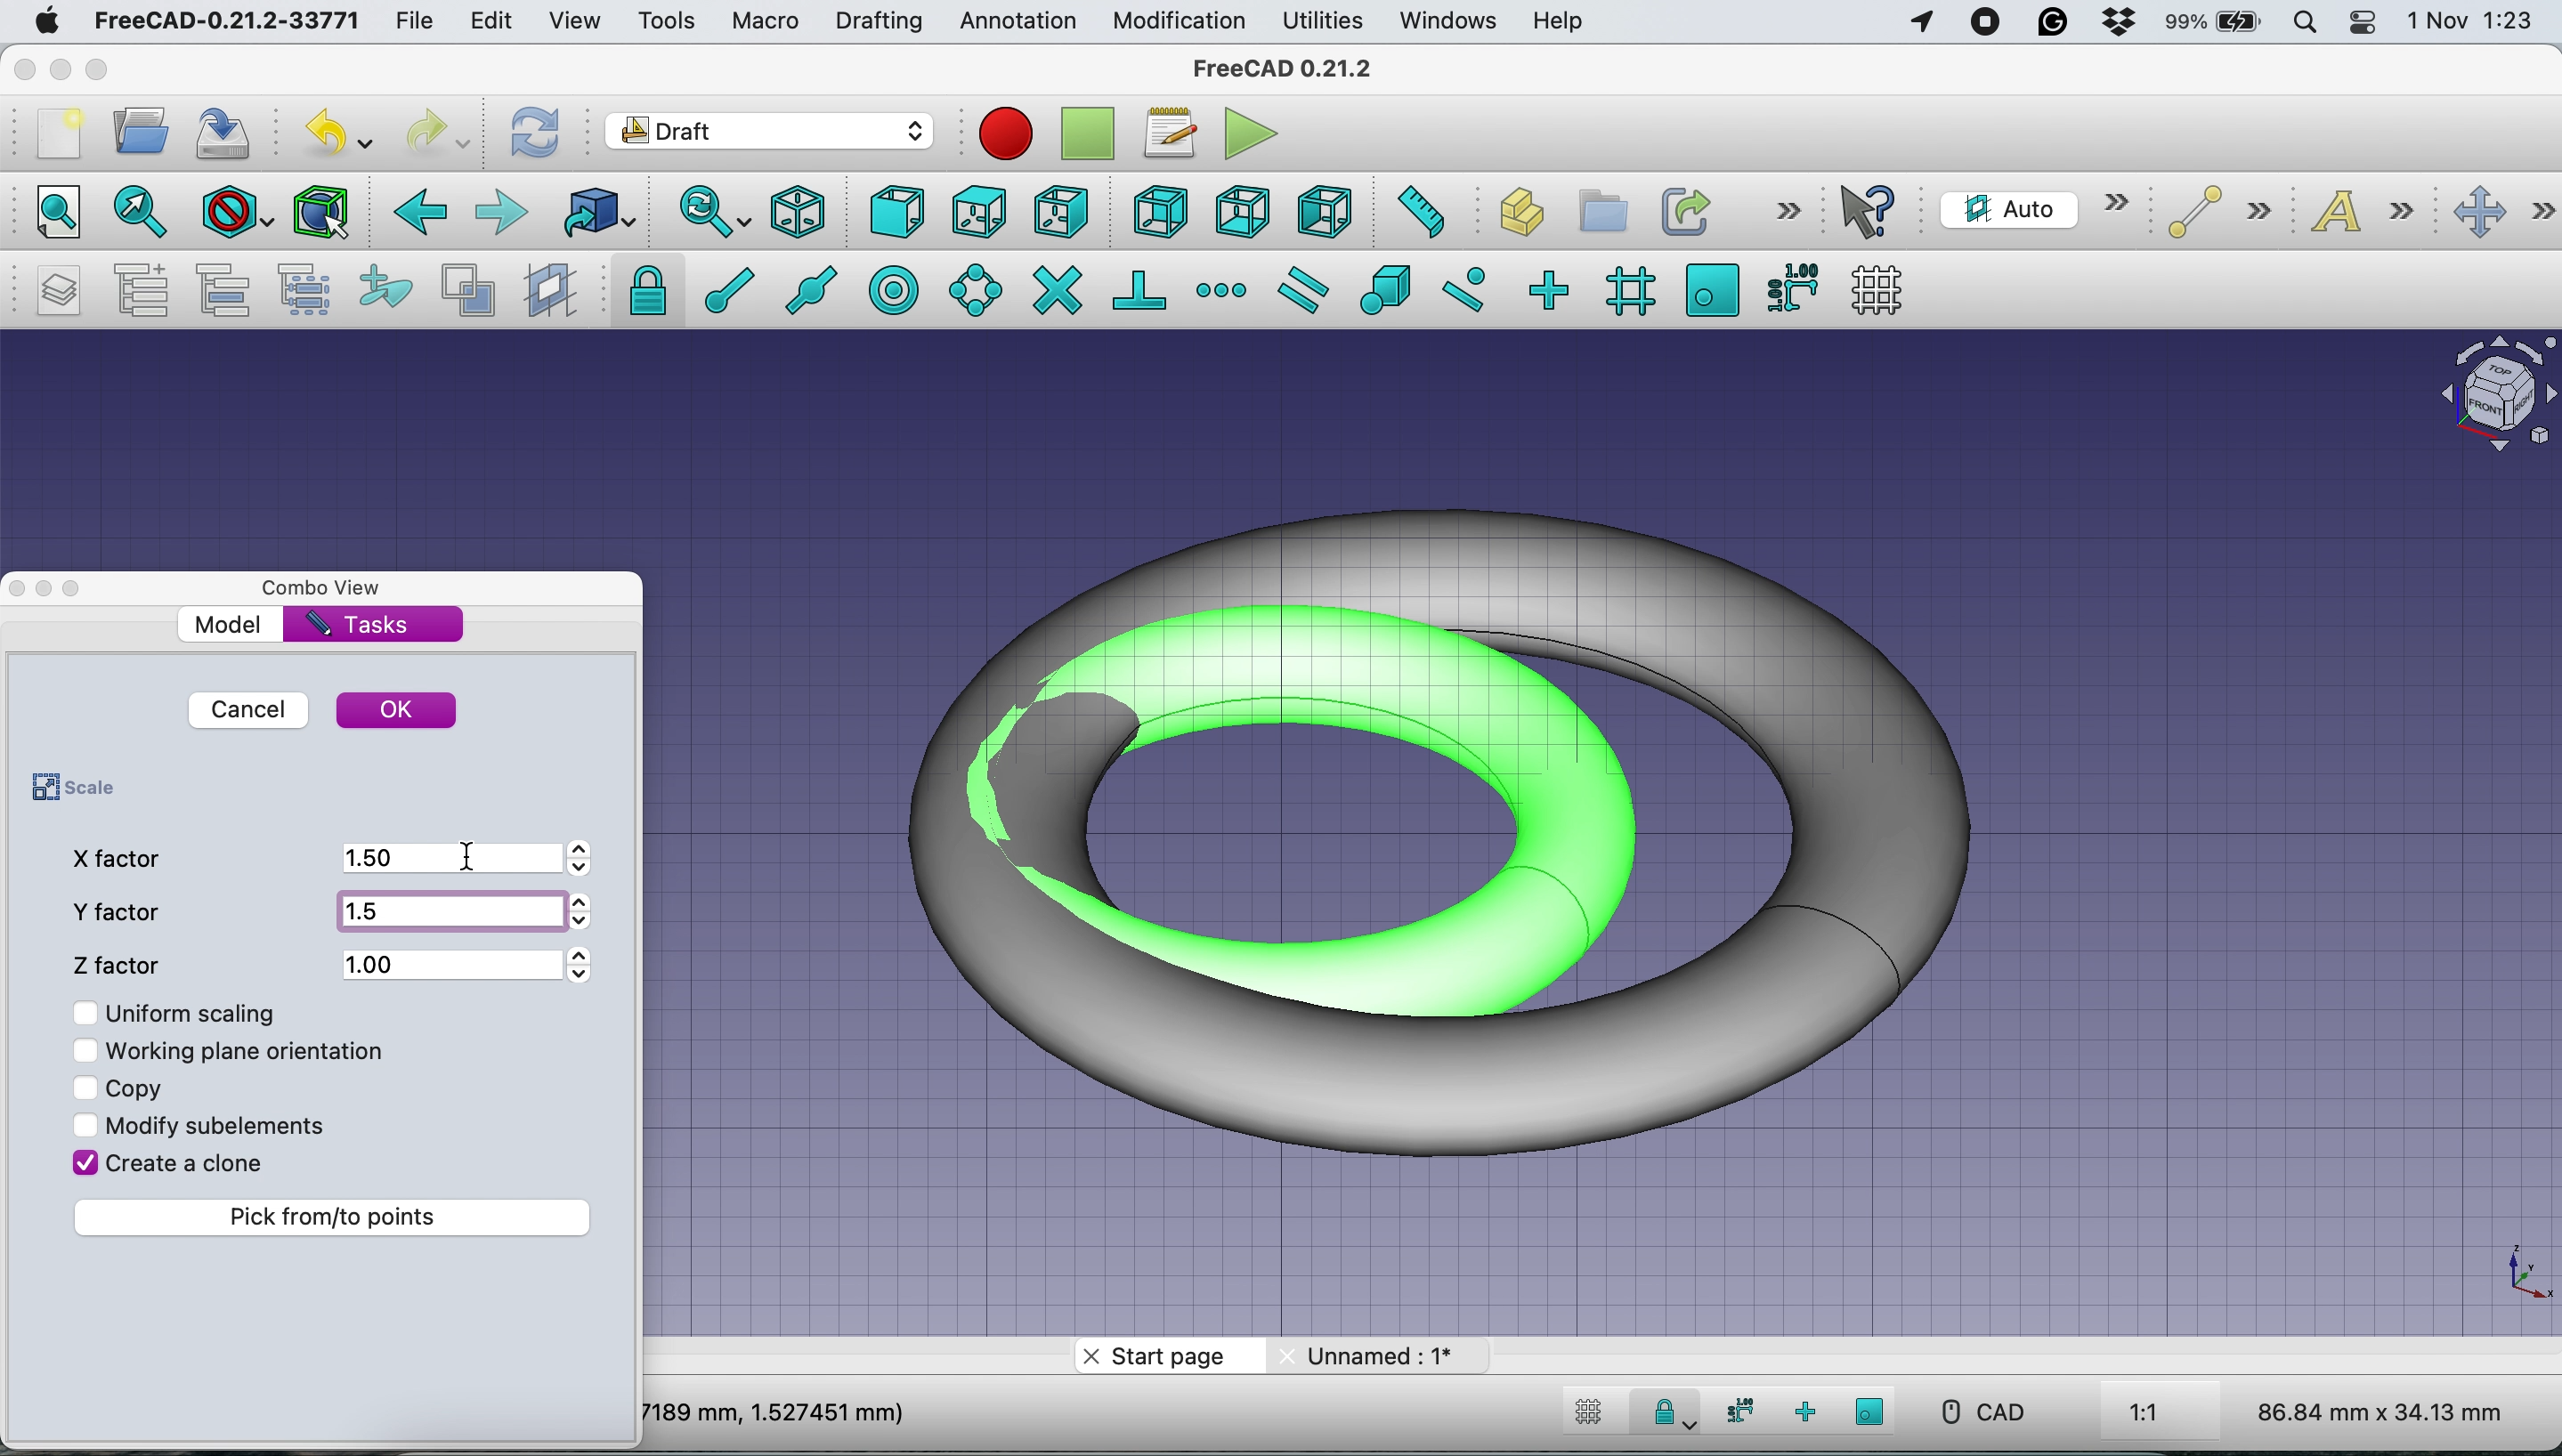 The width and height of the screenshot is (2562, 1456). What do you see at coordinates (230, 131) in the screenshot?
I see `save` at bounding box center [230, 131].